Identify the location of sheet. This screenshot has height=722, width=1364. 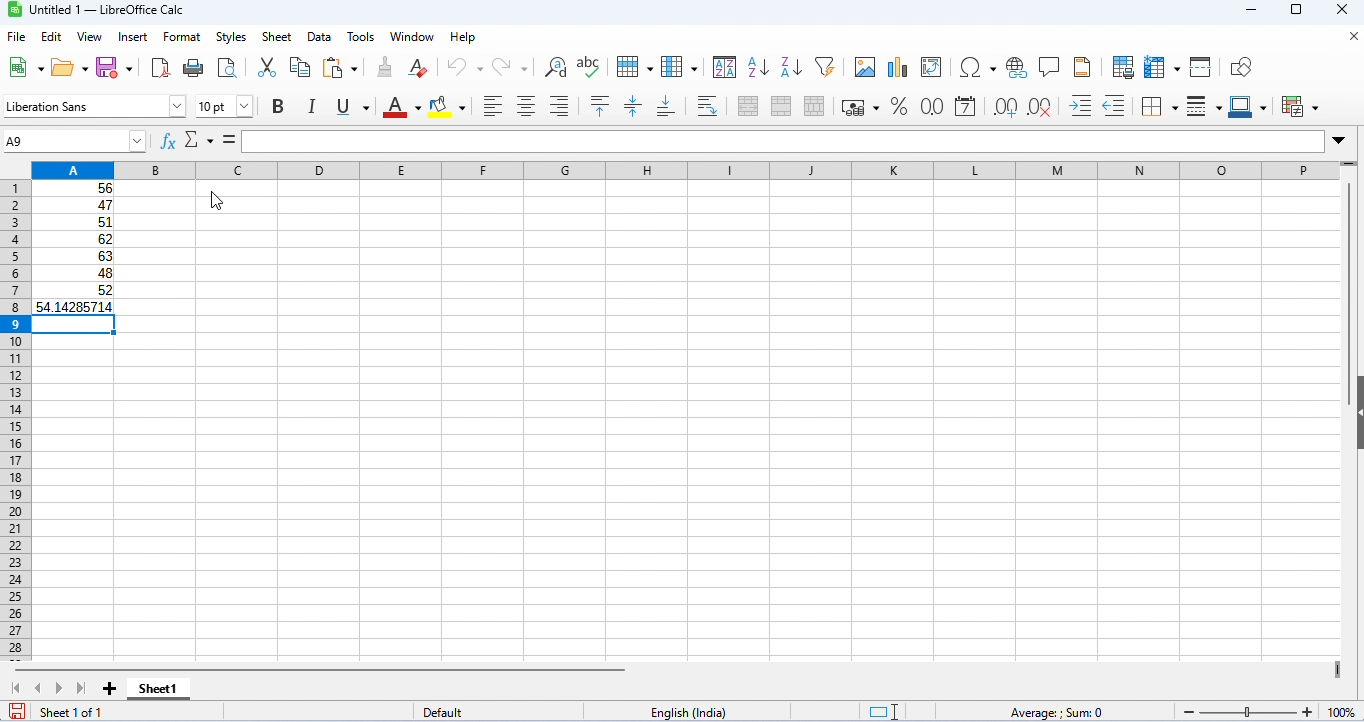
(277, 37).